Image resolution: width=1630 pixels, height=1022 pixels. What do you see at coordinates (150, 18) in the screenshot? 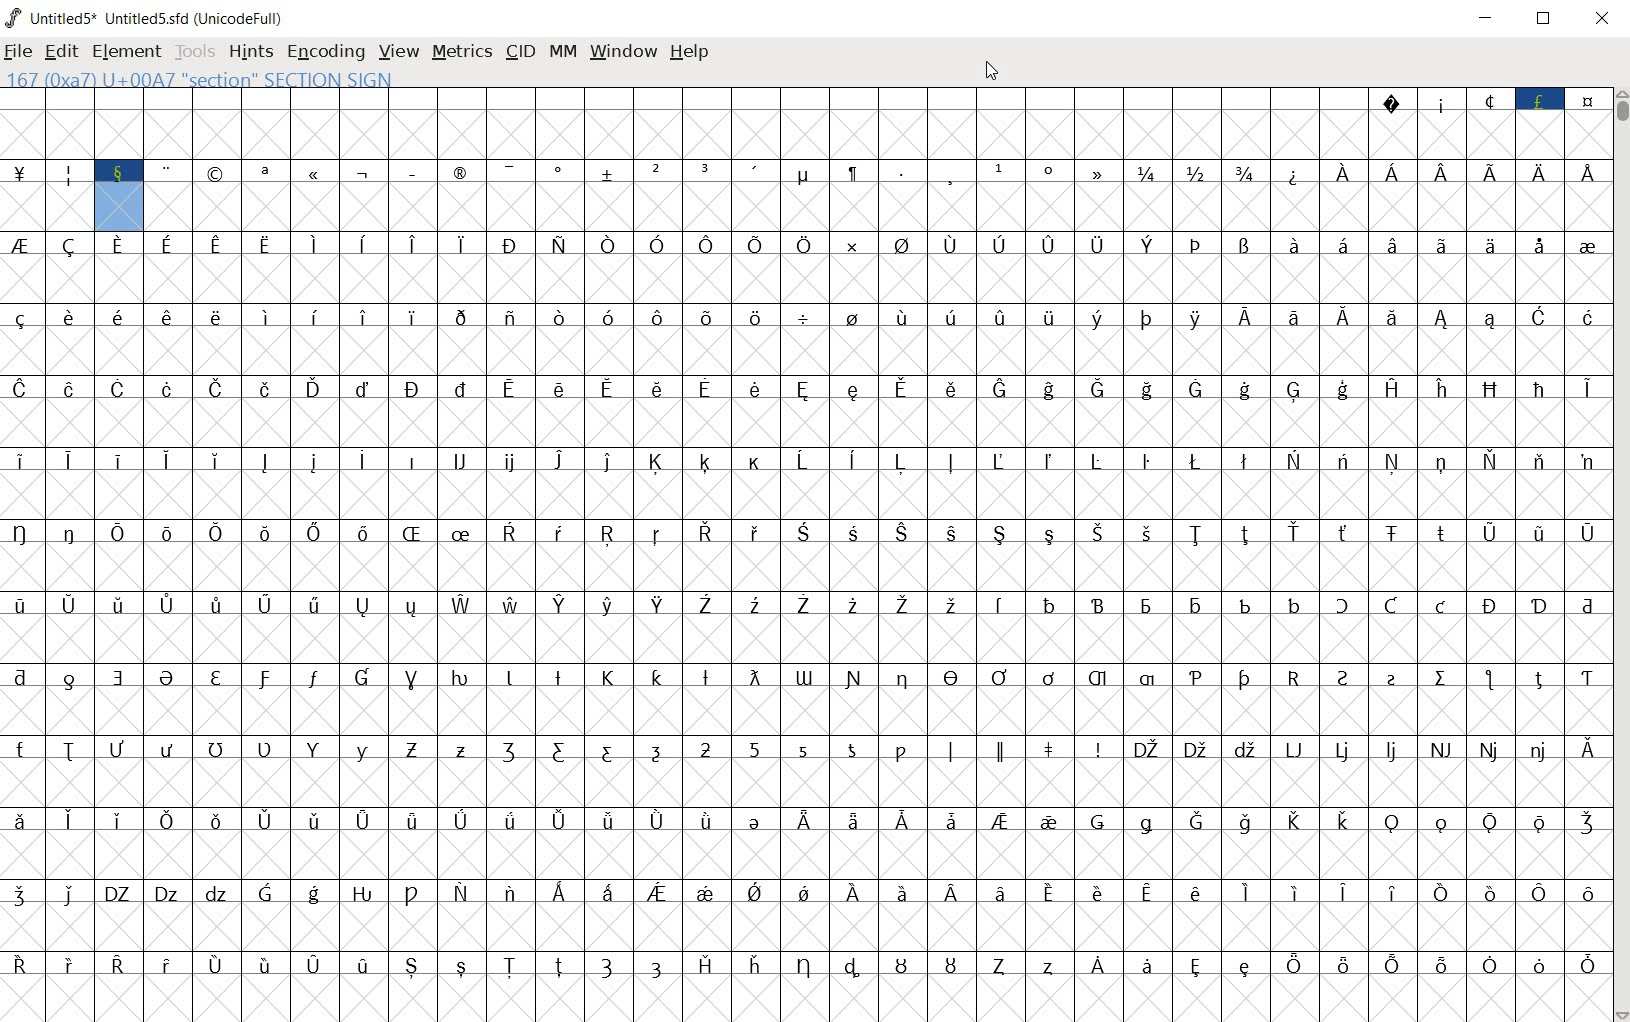
I see `Untitled1 Untitled1.sfd (UnicodeFull)` at bounding box center [150, 18].